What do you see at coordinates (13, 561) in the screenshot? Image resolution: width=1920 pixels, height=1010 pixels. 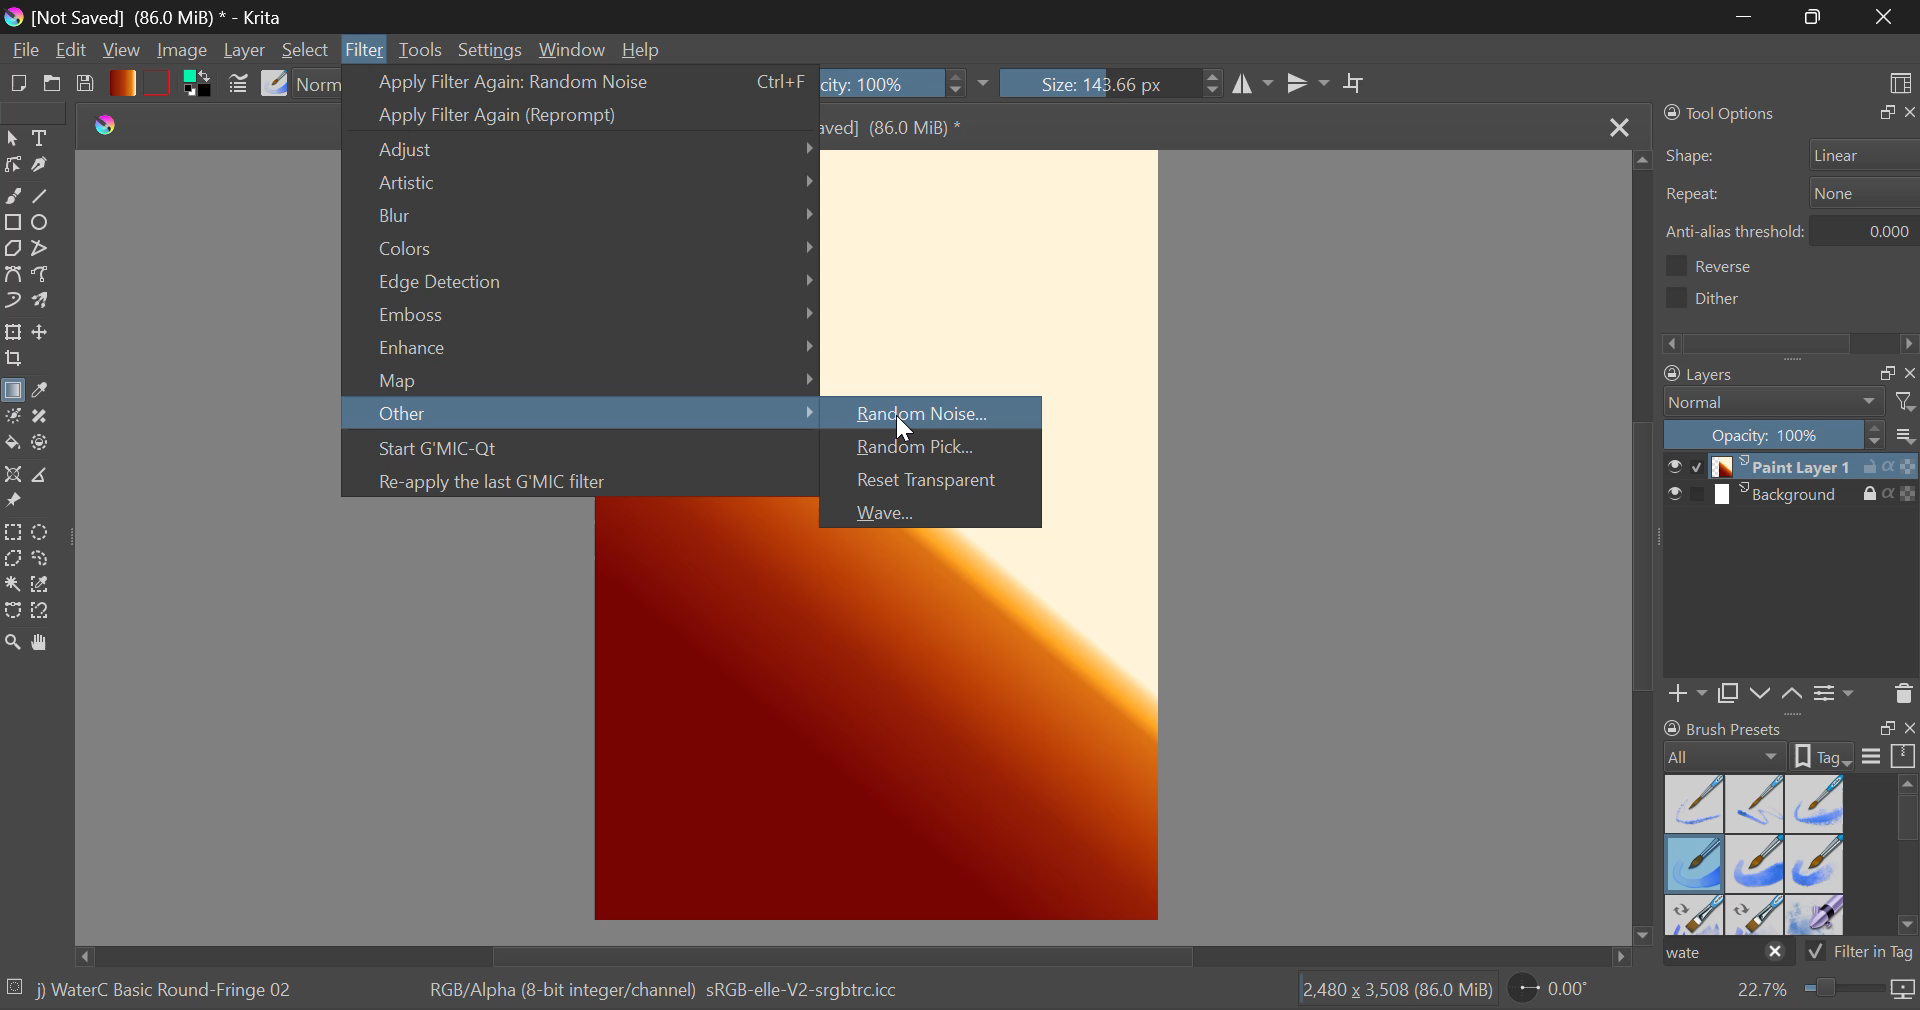 I see `Polygon Selection` at bounding box center [13, 561].